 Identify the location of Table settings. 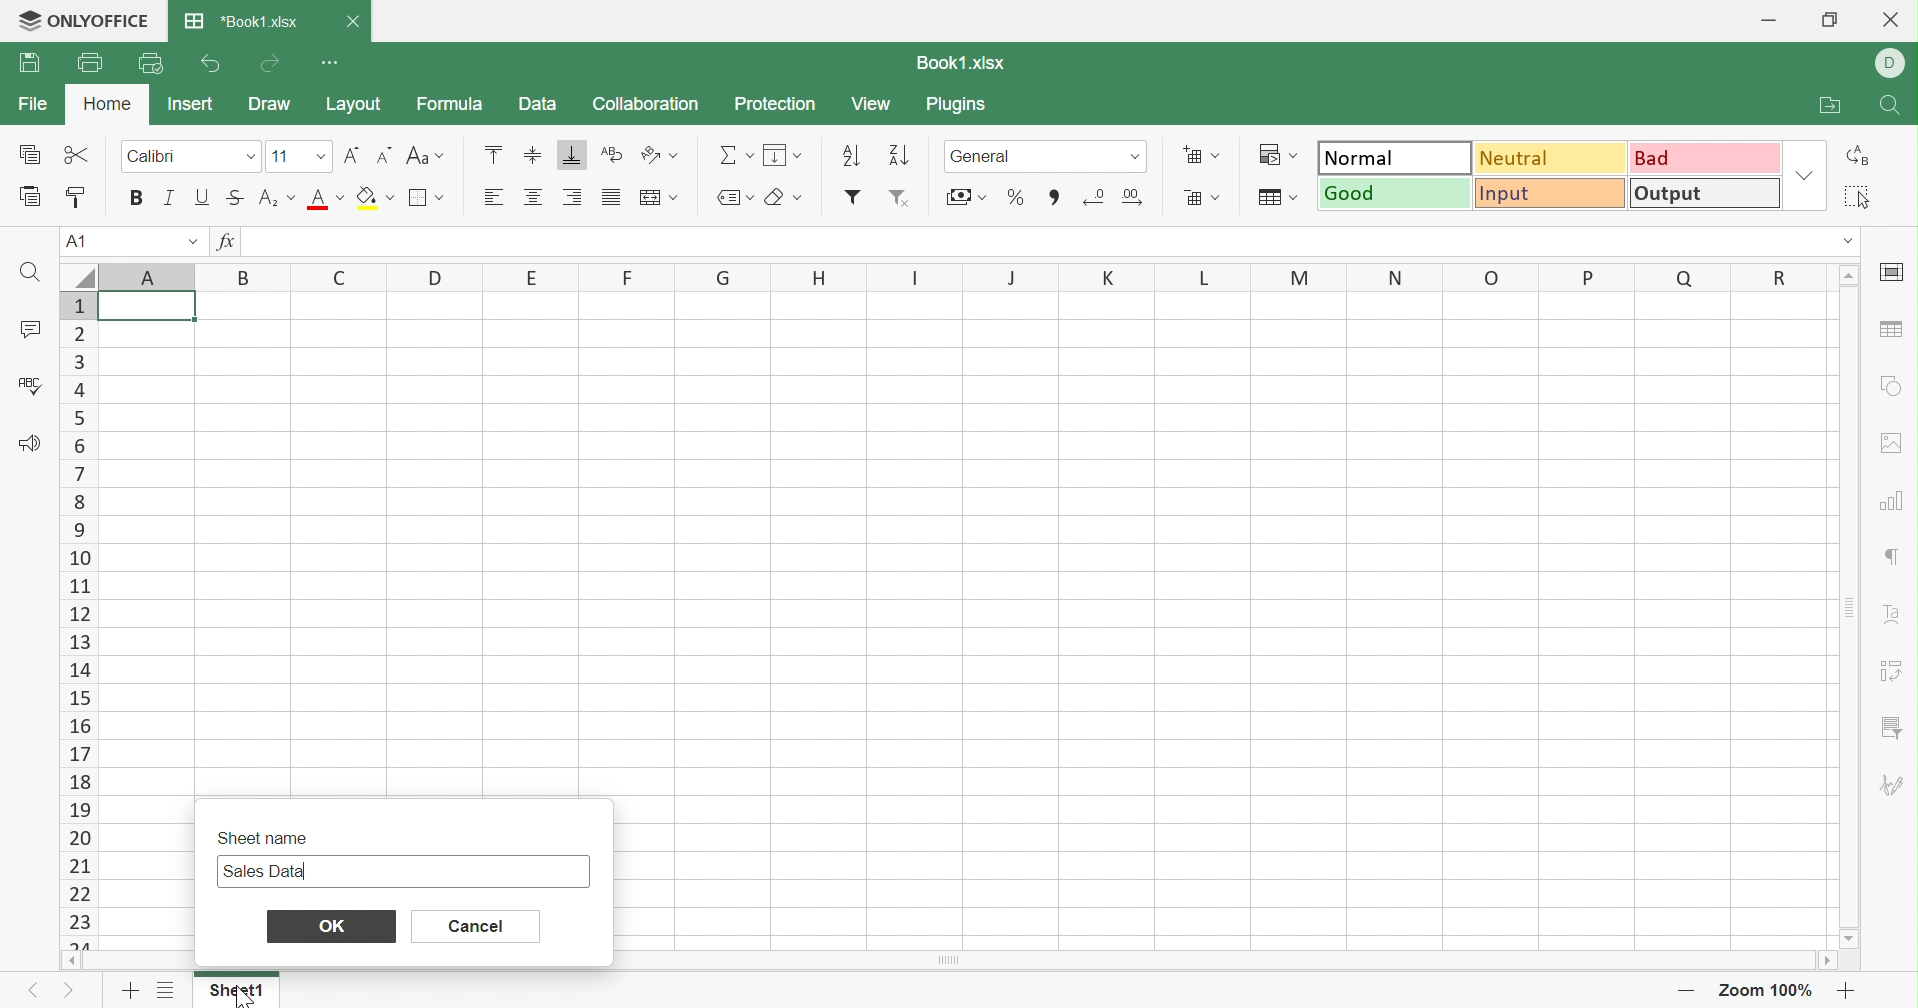
(1891, 325).